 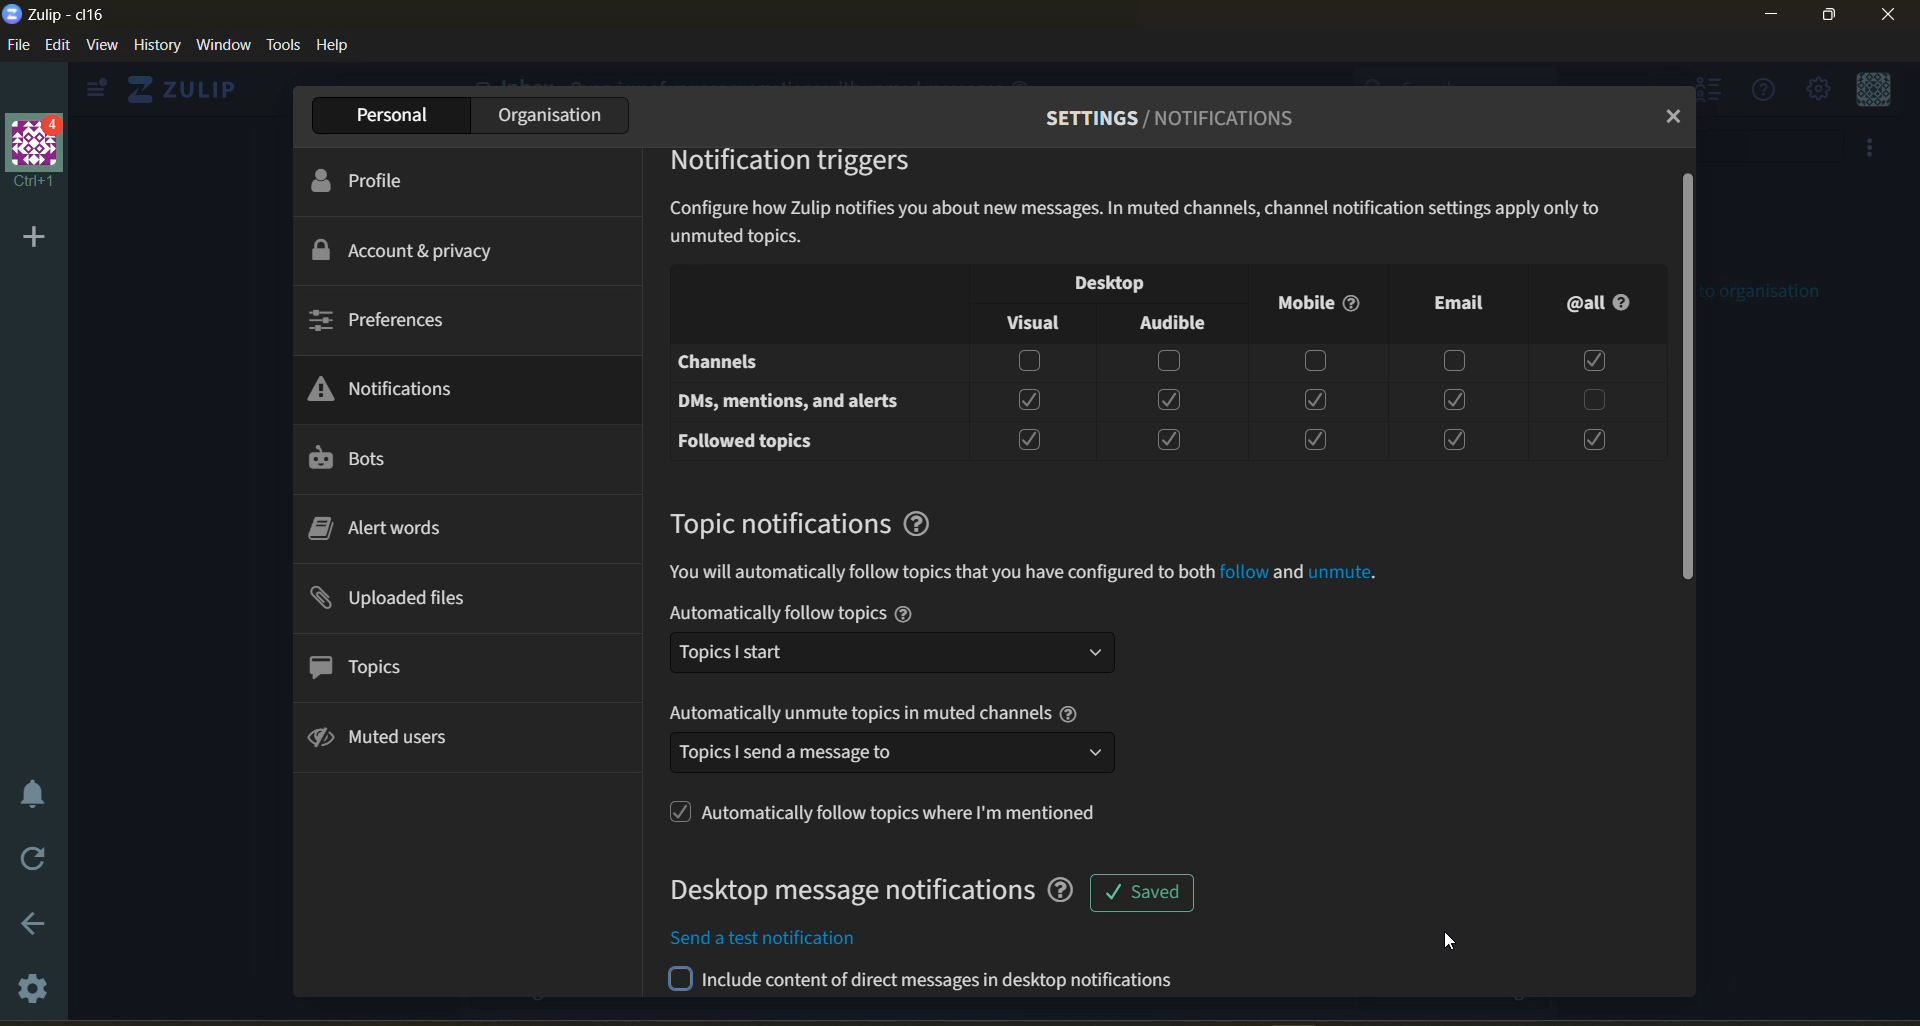 What do you see at coordinates (867, 892) in the screenshot?
I see `desktop message notifications` at bounding box center [867, 892].